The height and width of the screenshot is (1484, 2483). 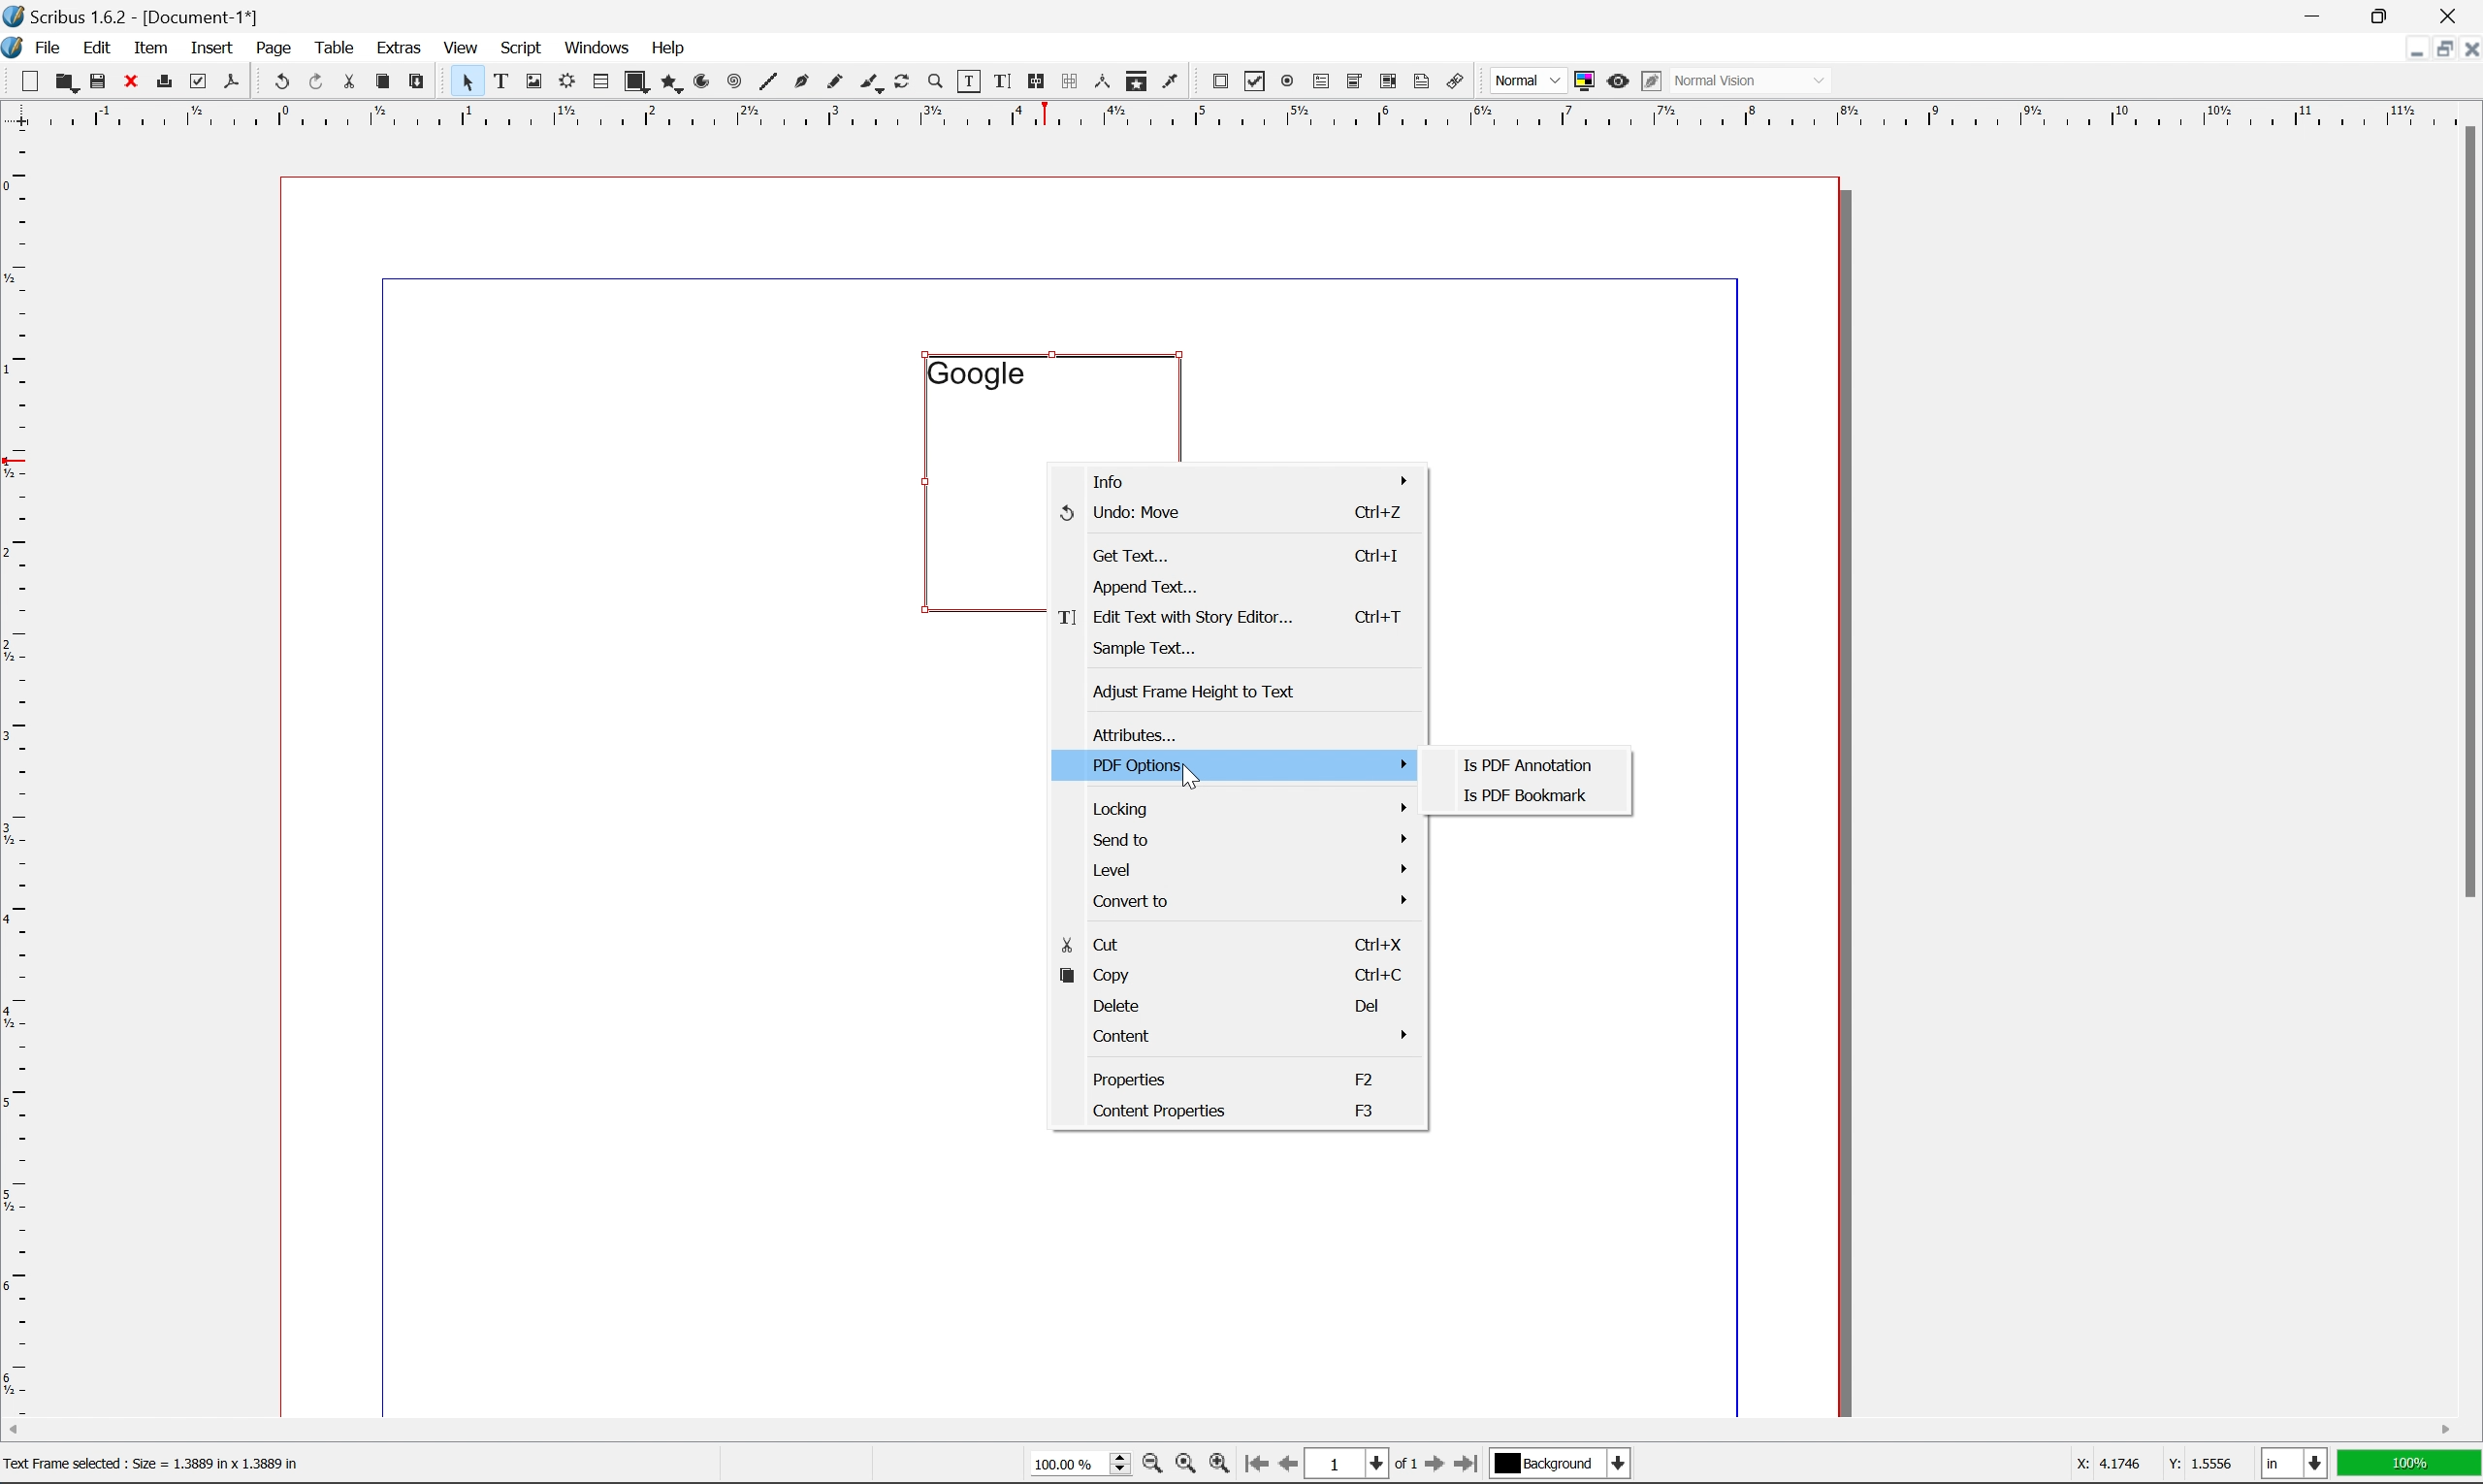 I want to click on scroll bar, so click(x=2466, y=510).